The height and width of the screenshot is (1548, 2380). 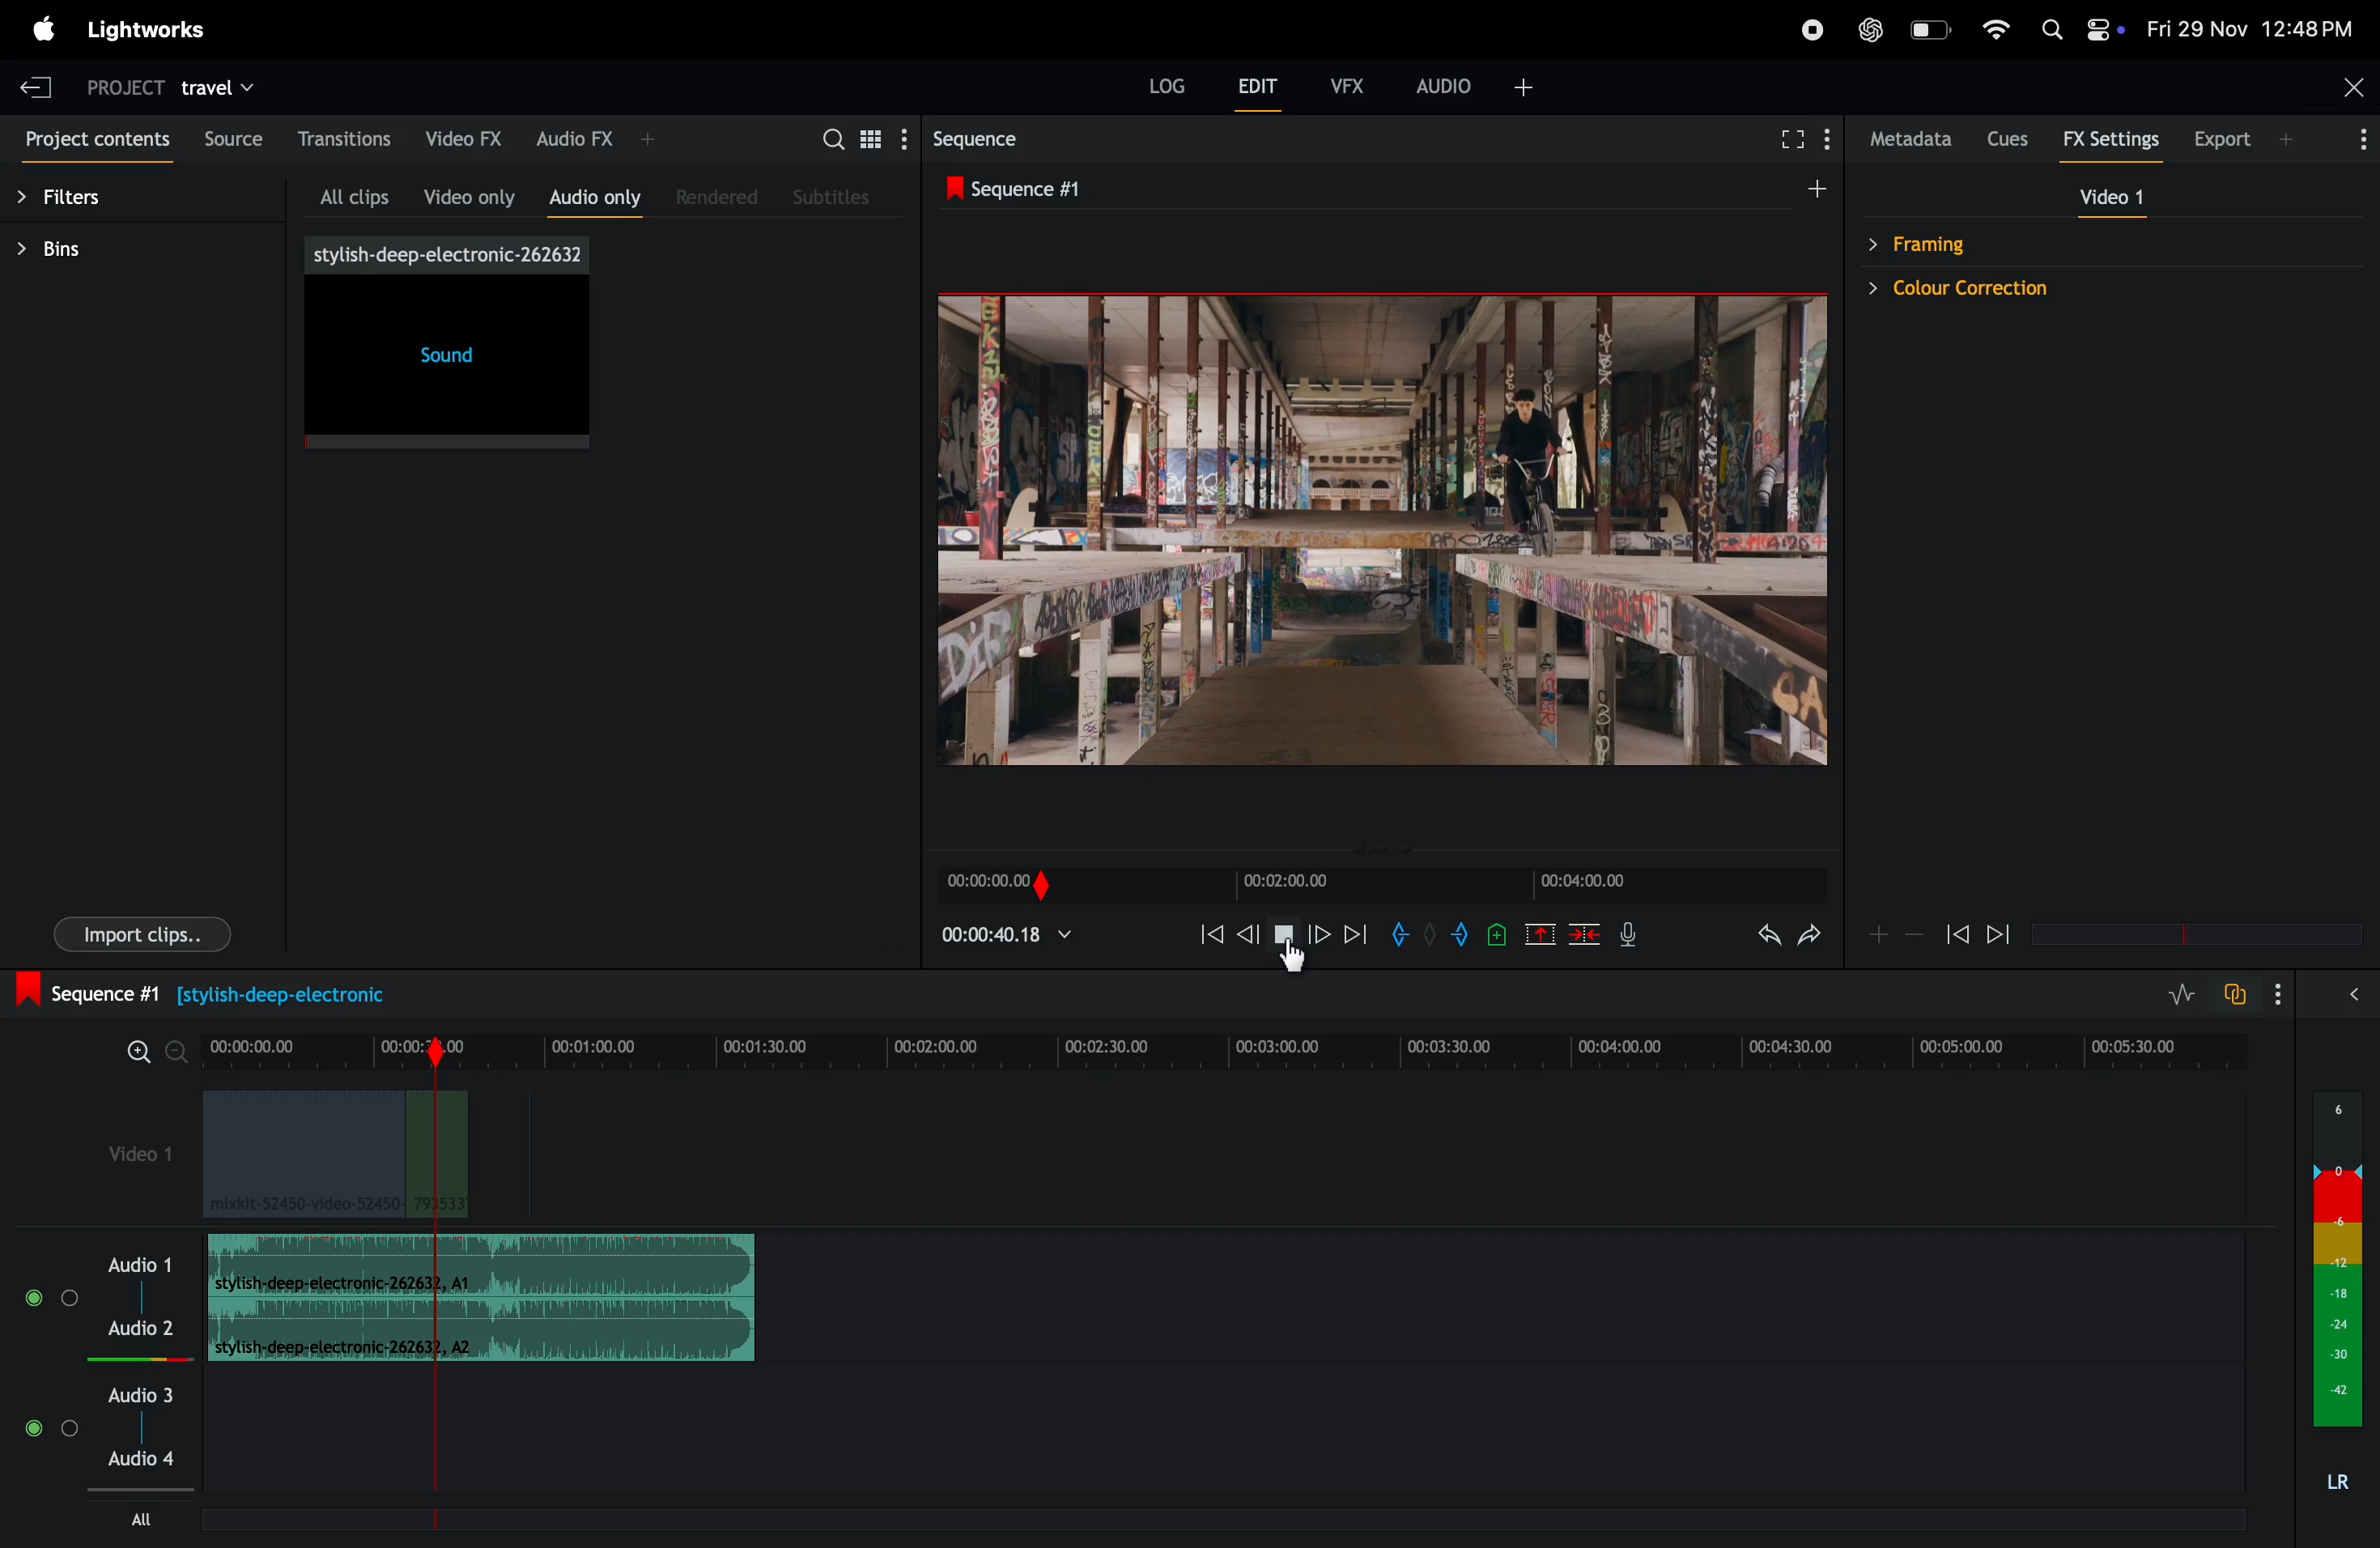 I want to click on undo, so click(x=1754, y=938).